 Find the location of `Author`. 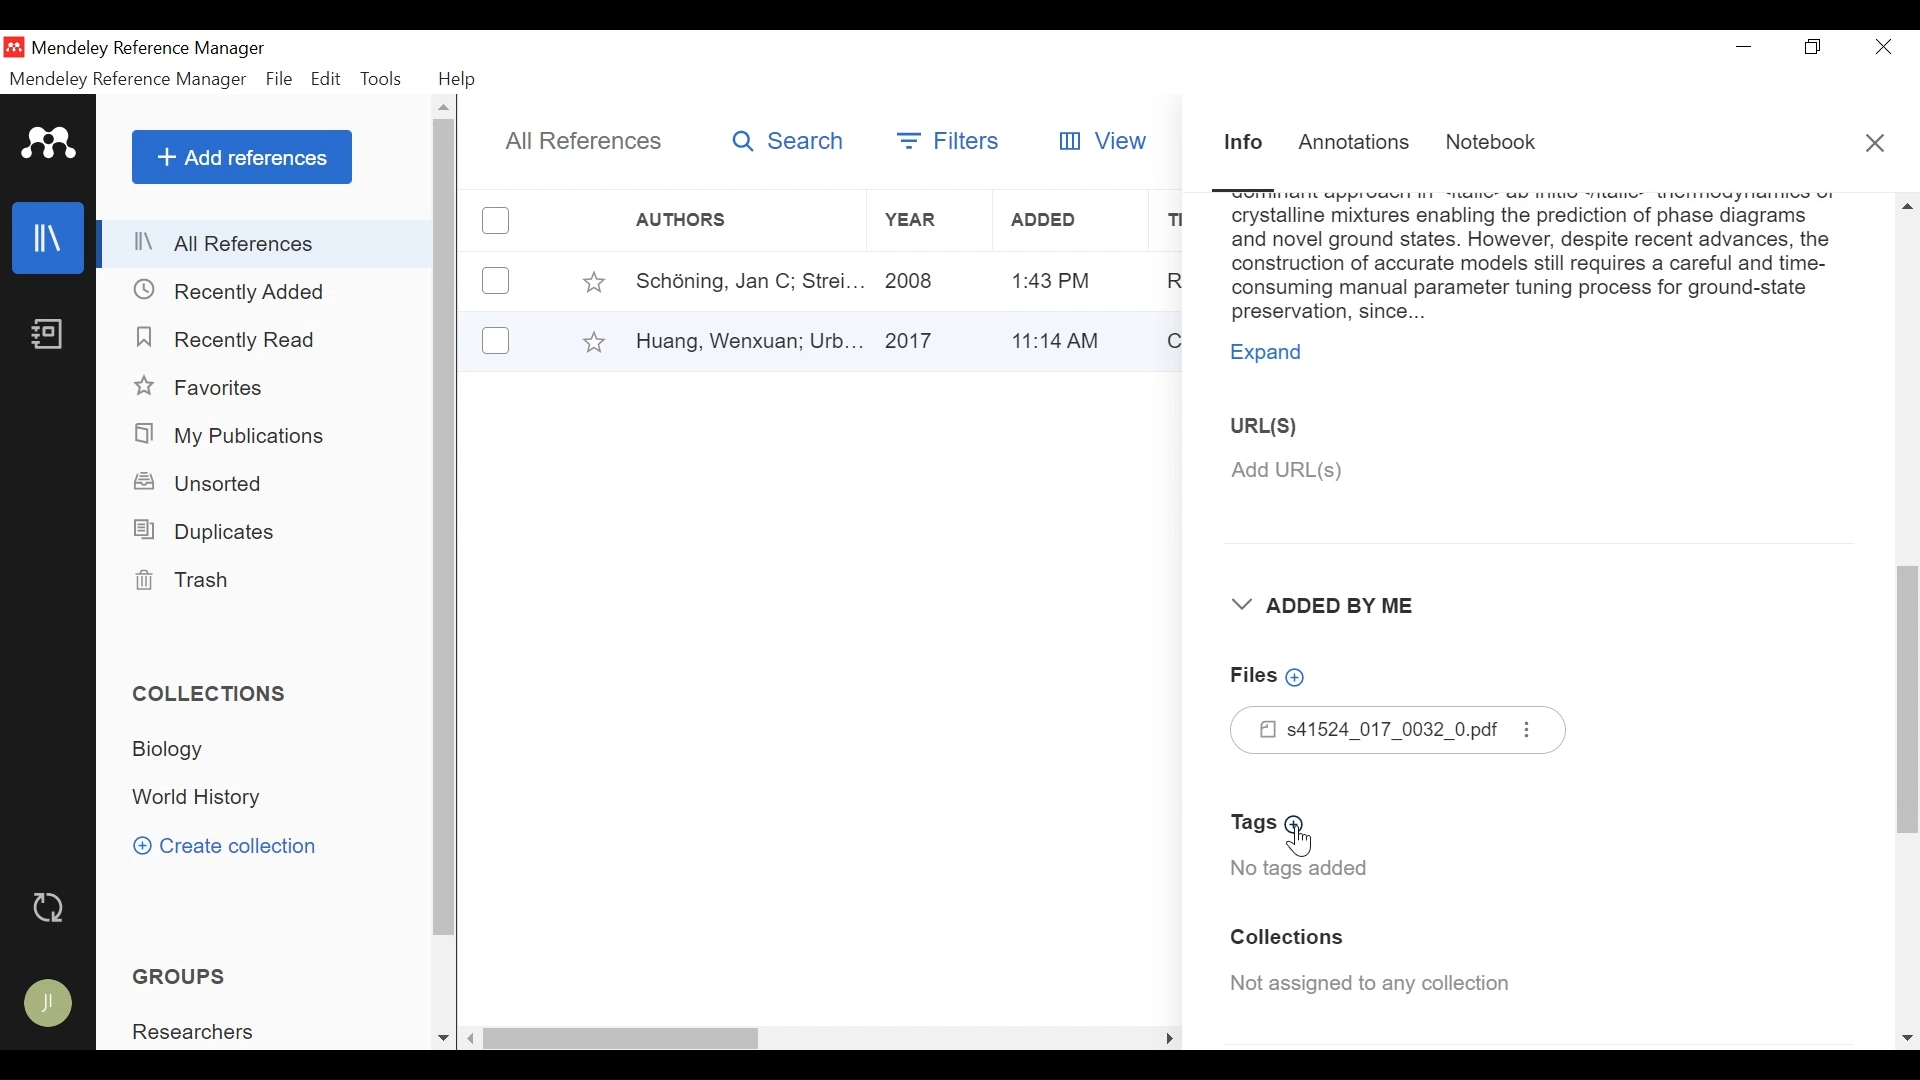

Author is located at coordinates (746, 339).